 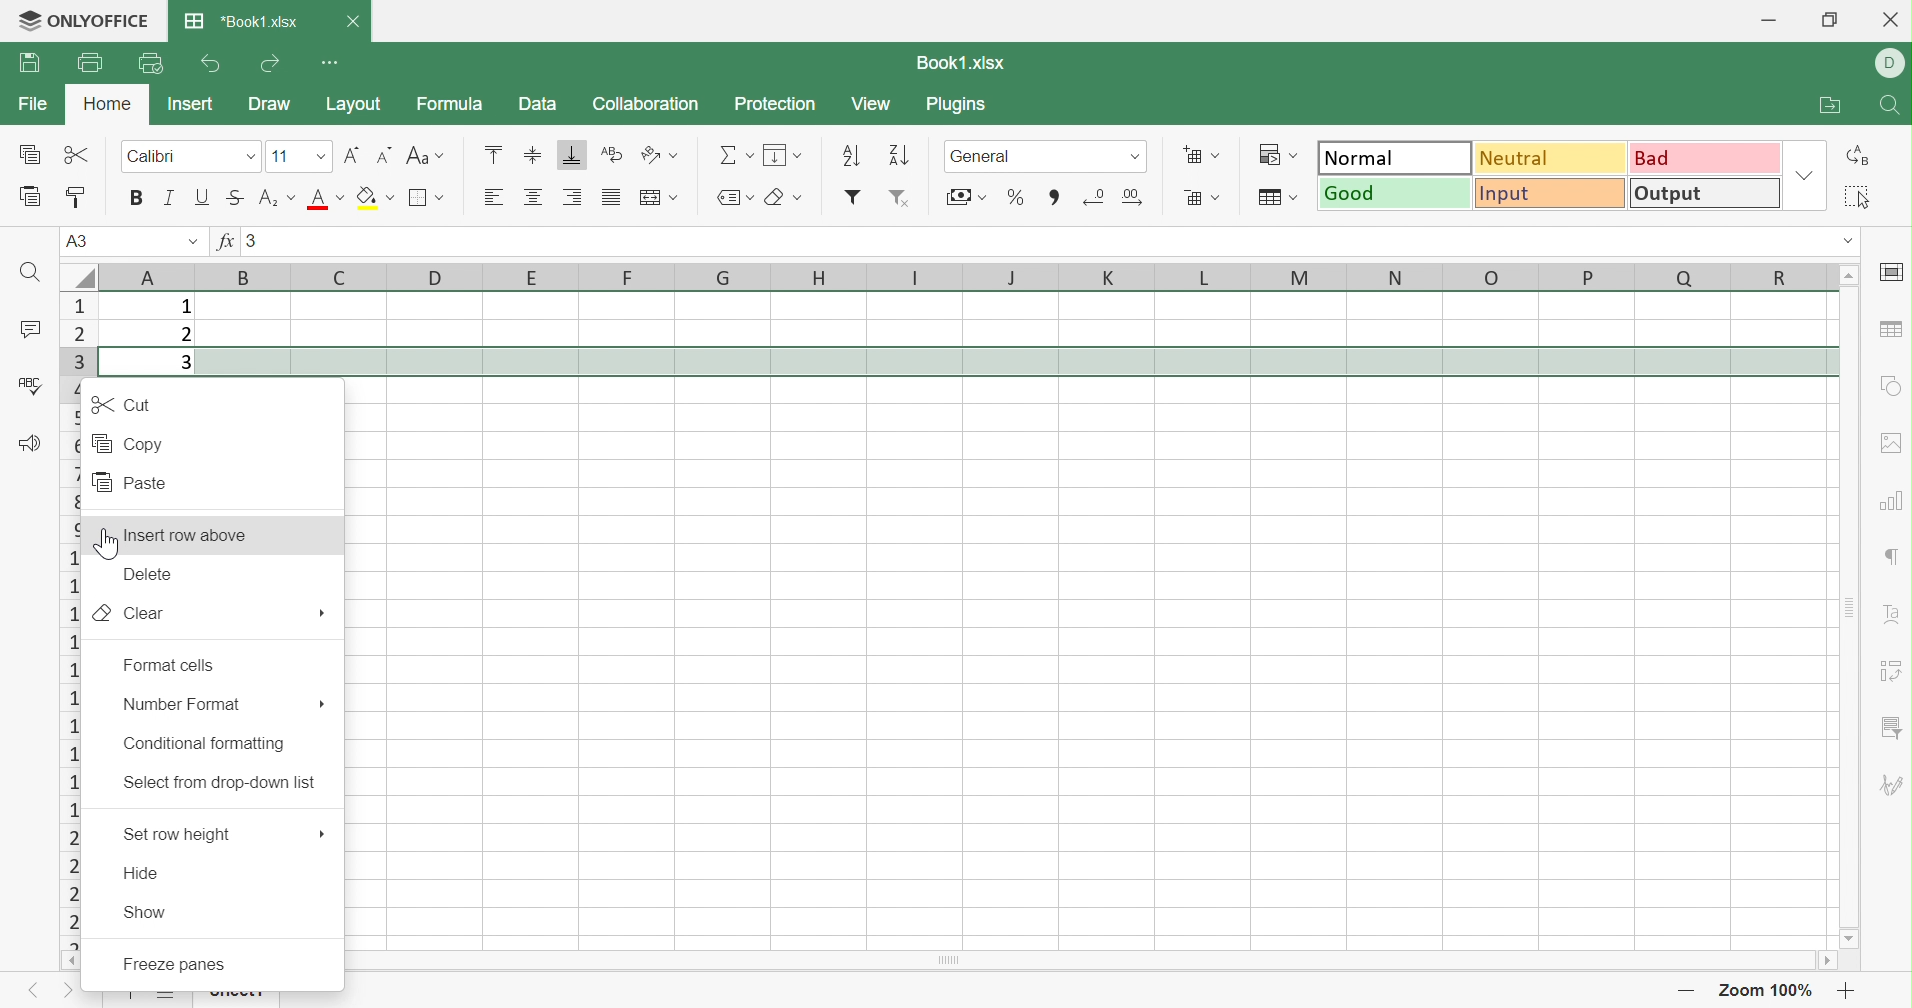 What do you see at coordinates (127, 996) in the screenshot?
I see `Add sheet` at bounding box center [127, 996].